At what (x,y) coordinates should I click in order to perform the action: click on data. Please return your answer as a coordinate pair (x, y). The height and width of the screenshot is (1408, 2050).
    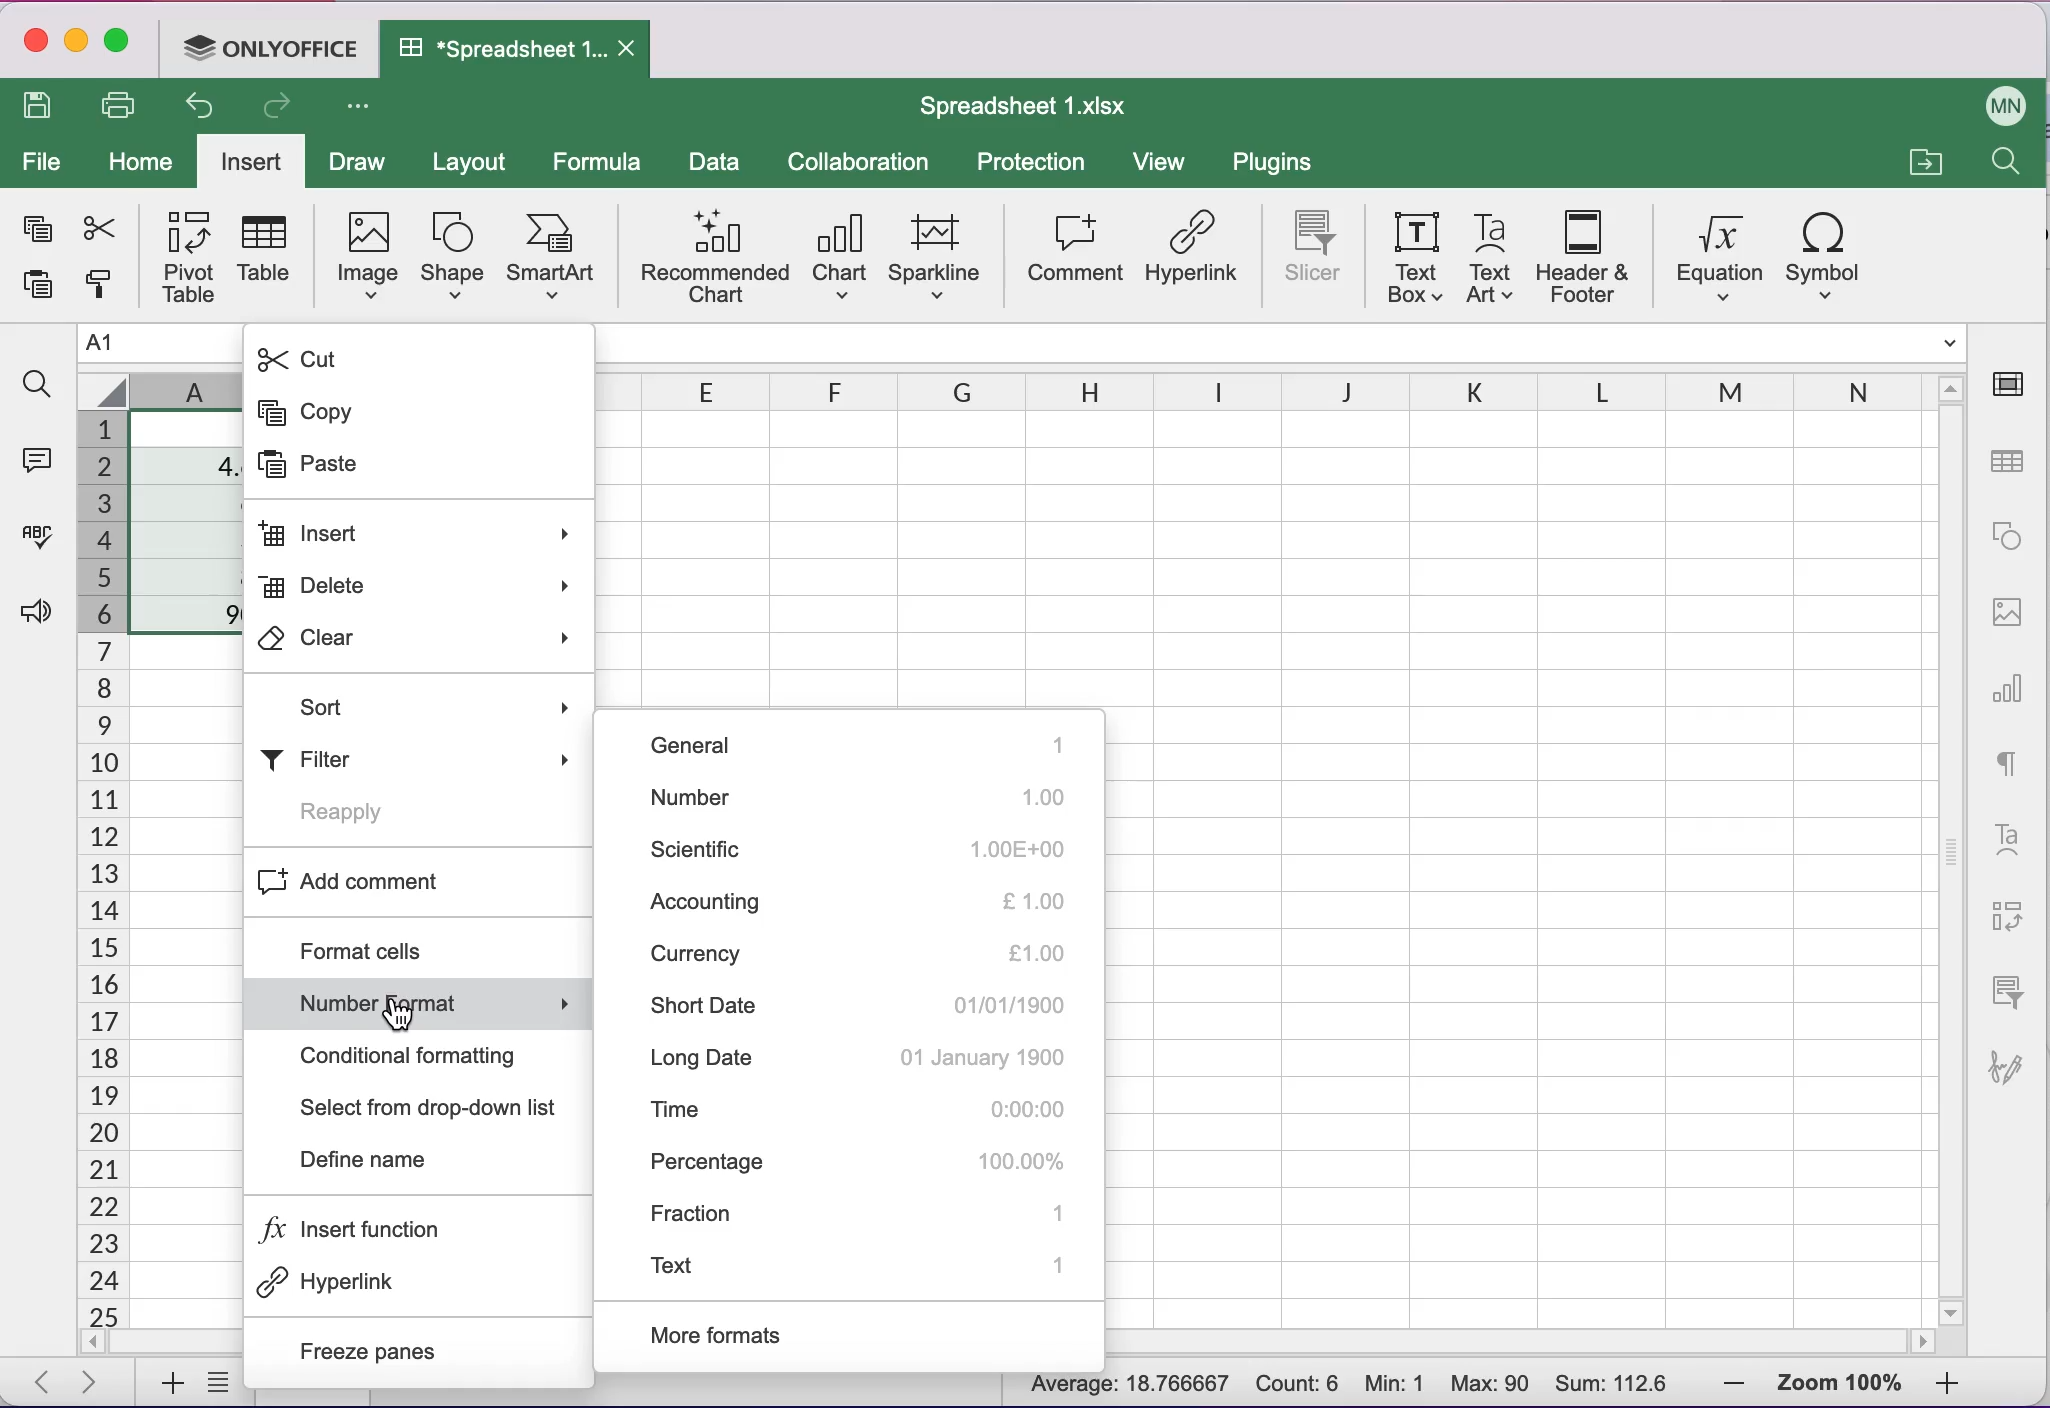
    Looking at the image, I should click on (716, 164).